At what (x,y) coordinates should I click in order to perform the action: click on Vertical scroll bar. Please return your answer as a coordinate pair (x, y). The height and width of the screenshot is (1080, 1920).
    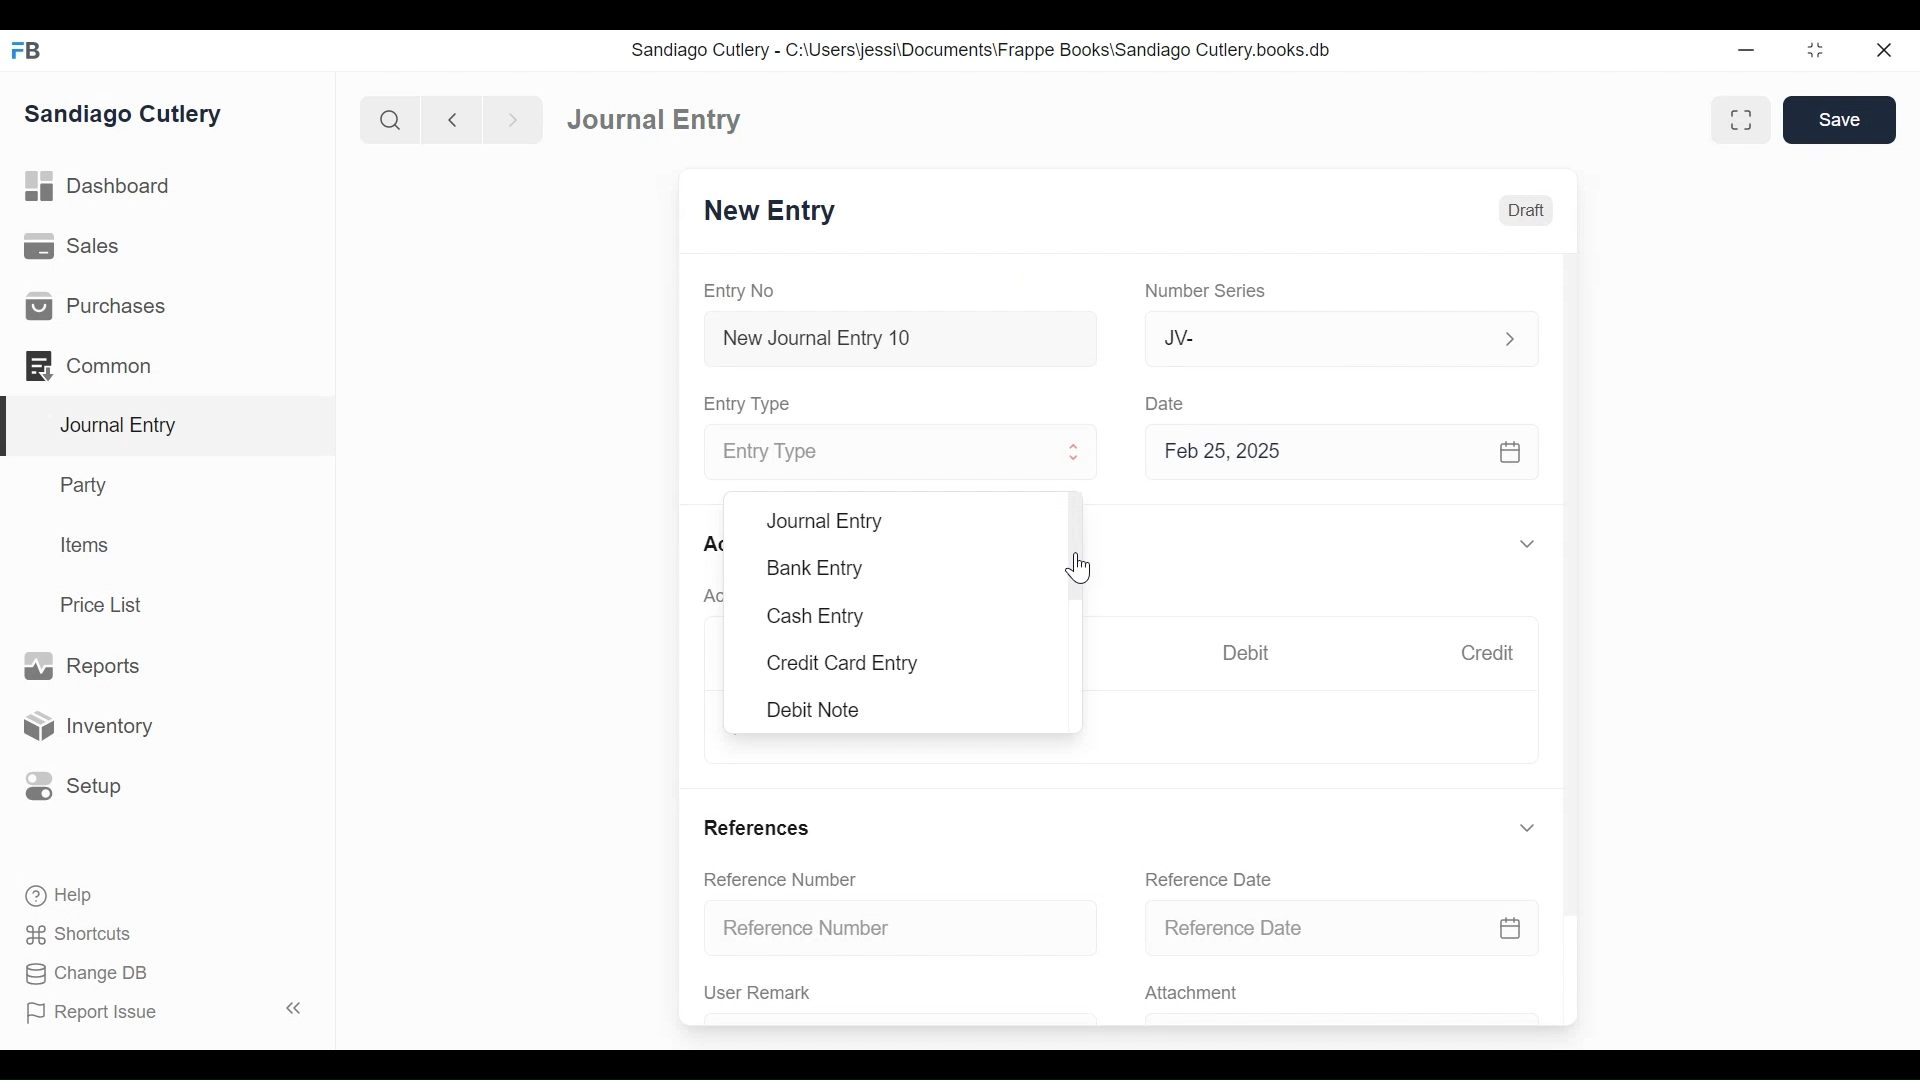
    Looking at the image, I should click on (1081, 548).